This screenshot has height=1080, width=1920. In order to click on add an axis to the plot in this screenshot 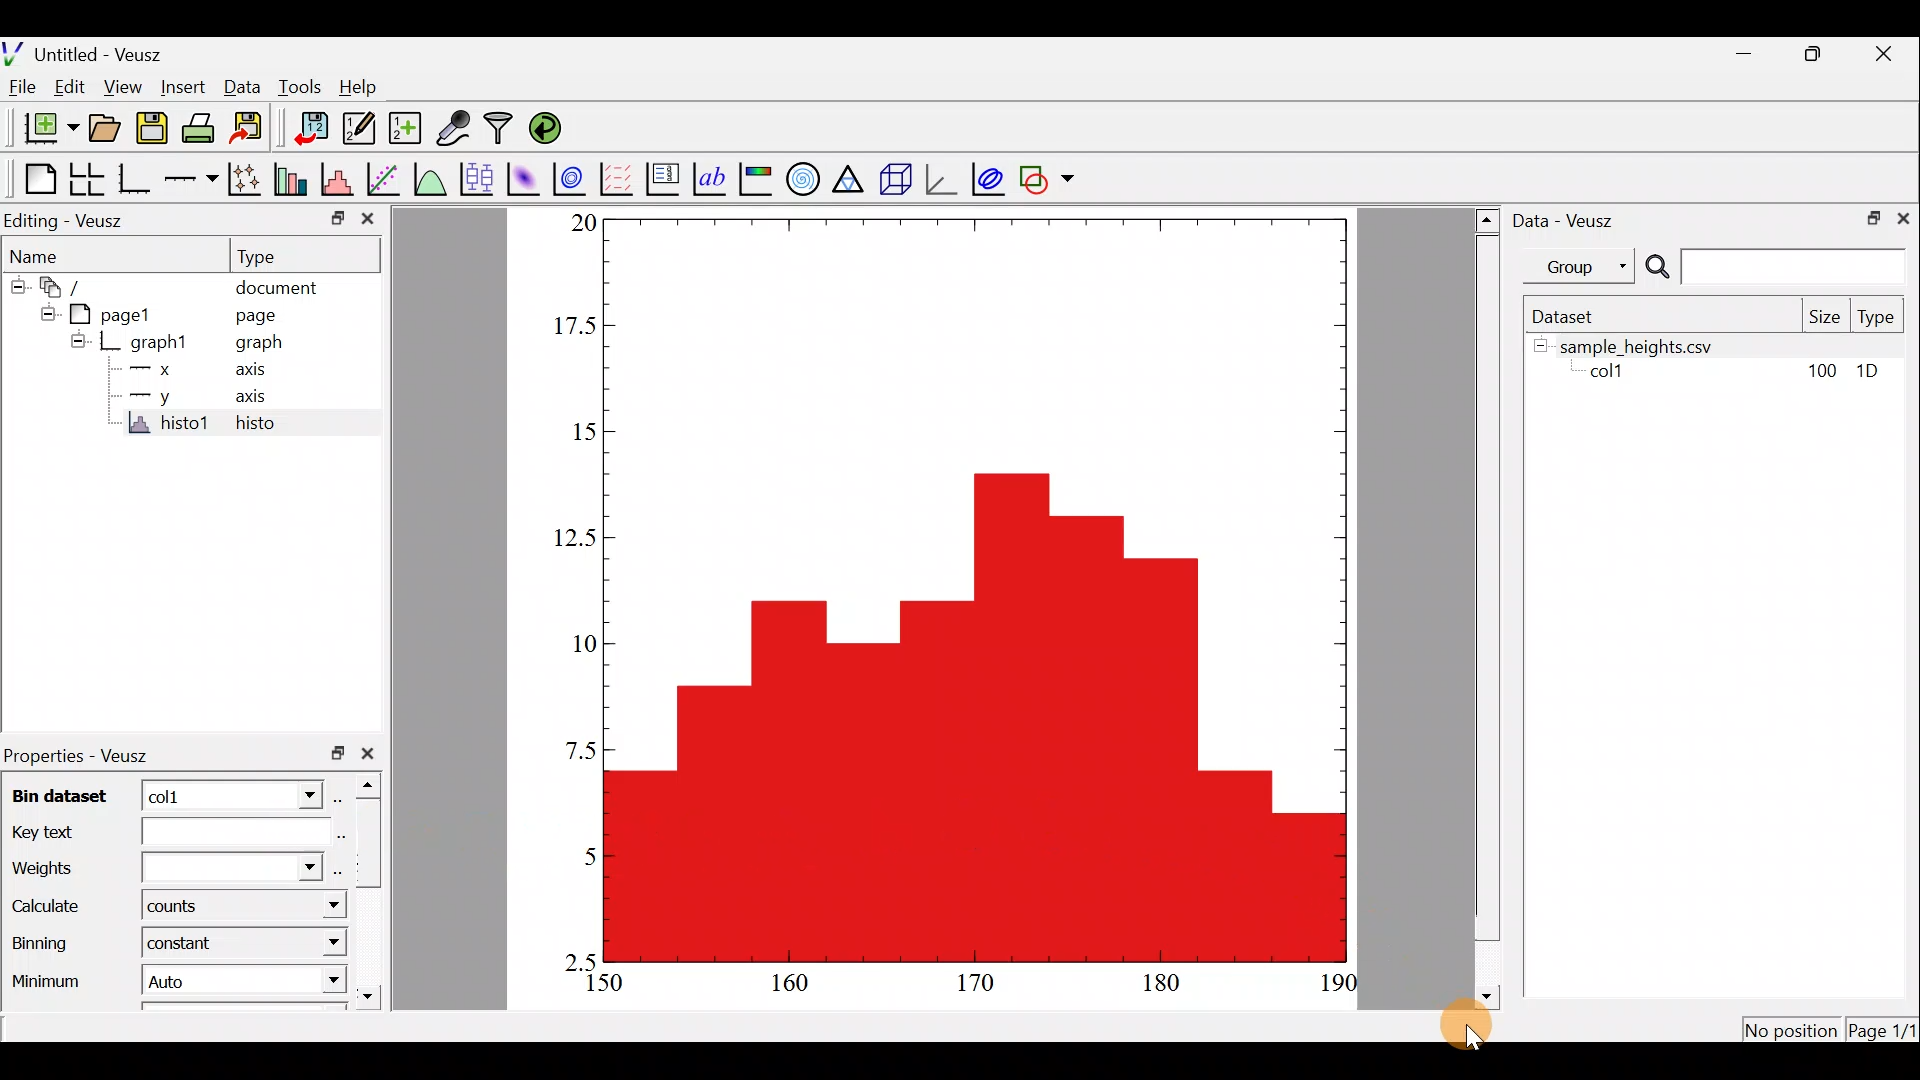, I will do `click(190, 182)`.